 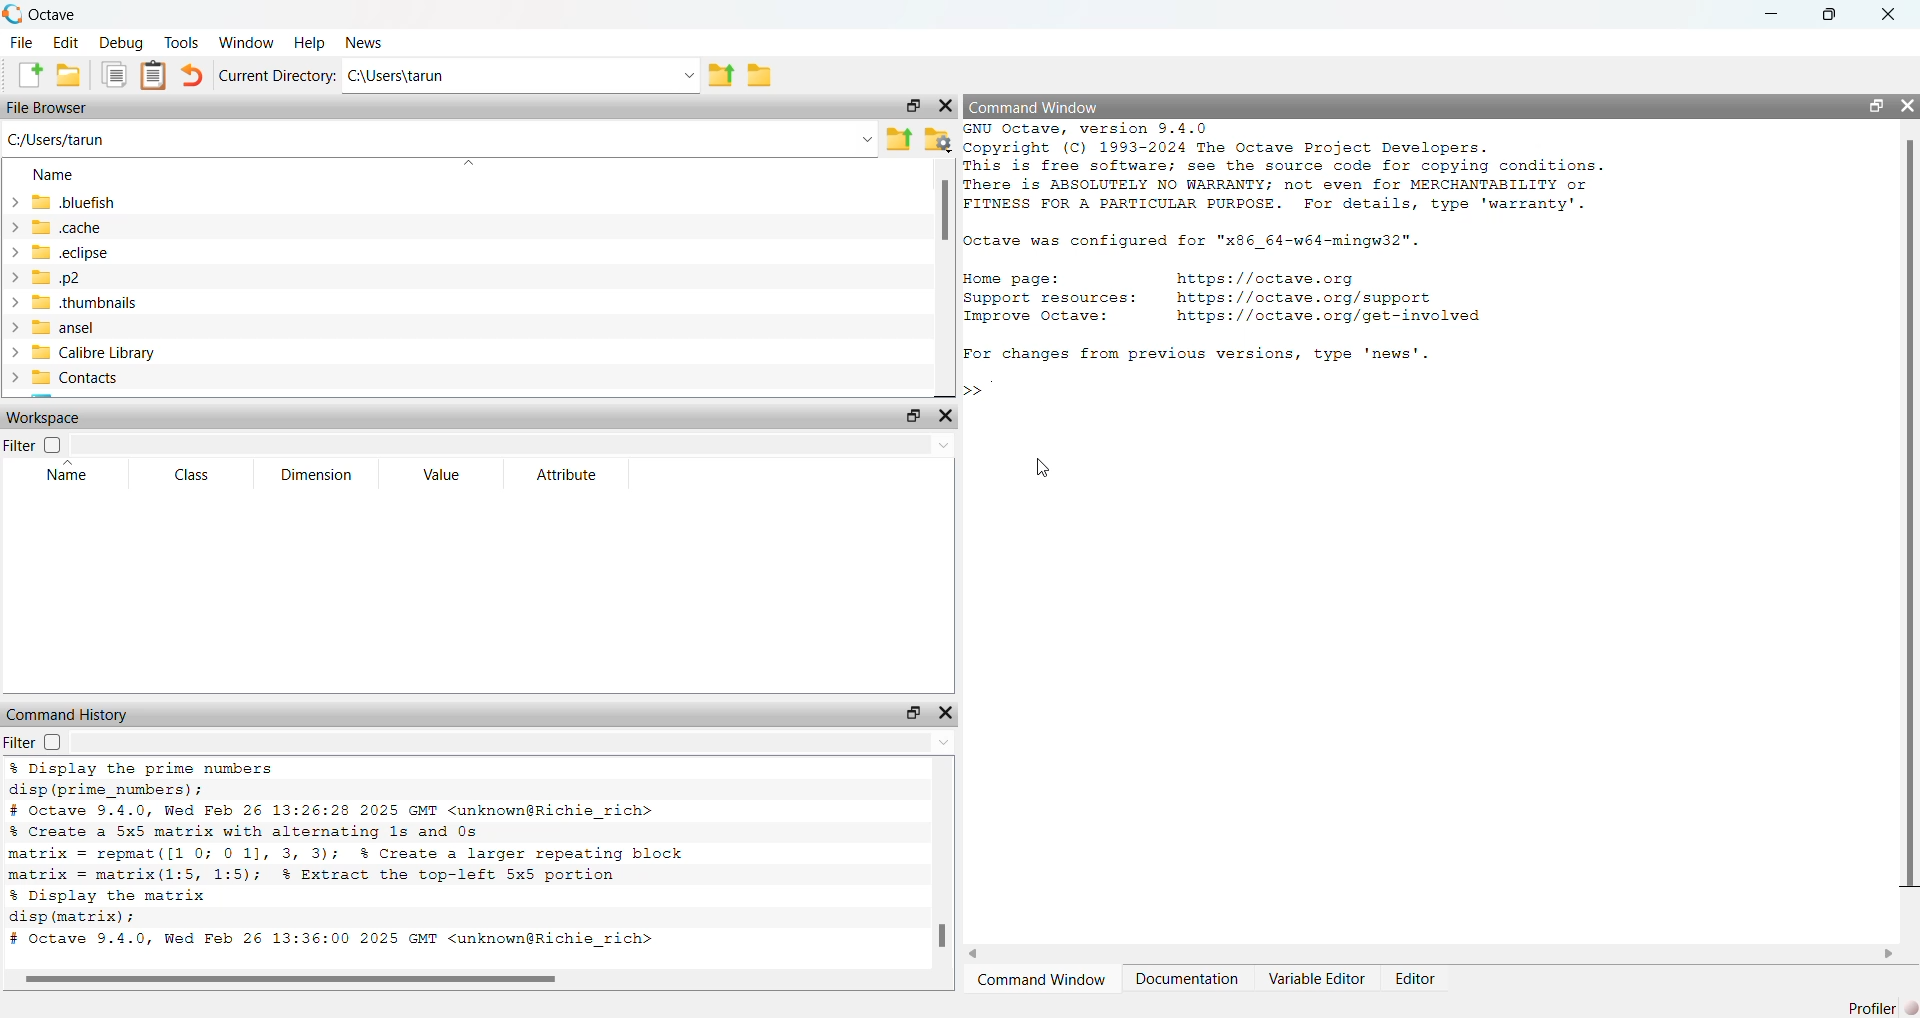 What do you see at coordinates (277, 76) in the screenshot?
I see `current directory` at bounding box center [277, 76].